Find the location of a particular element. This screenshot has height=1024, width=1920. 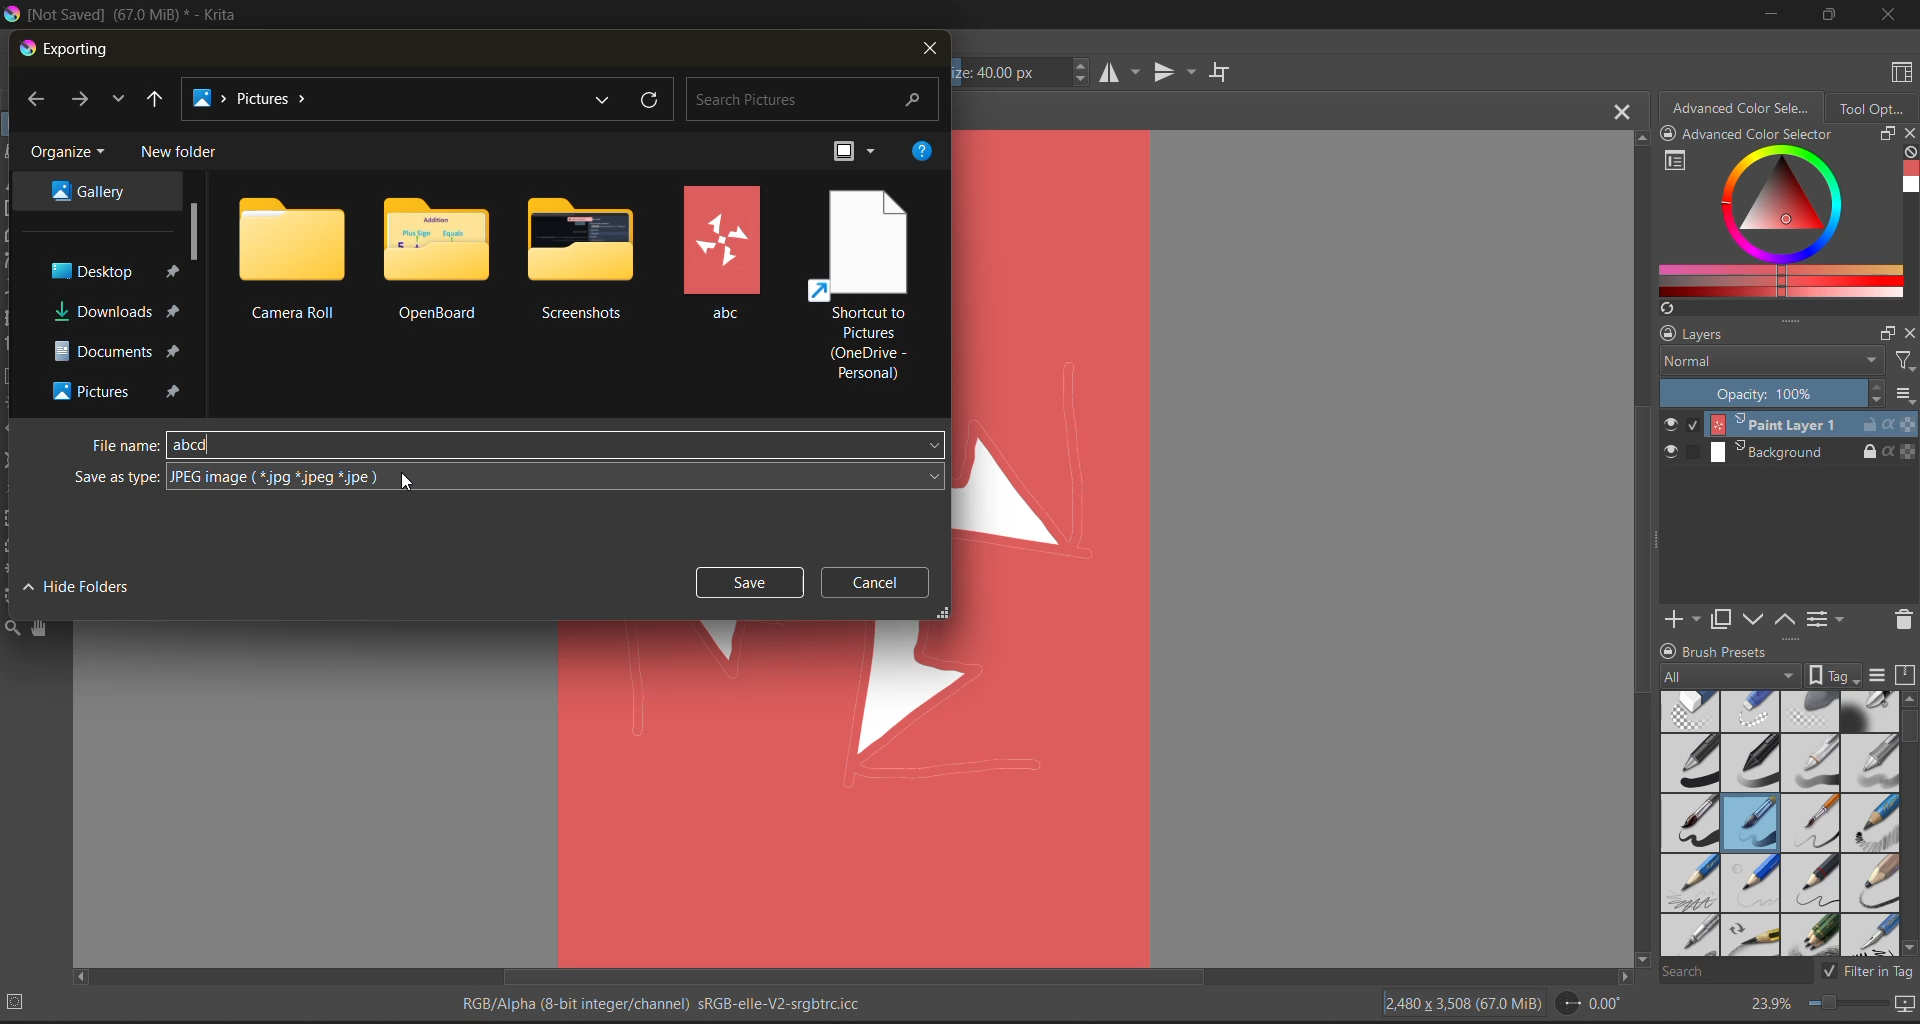

file destination is located at coordinates (116, 389).